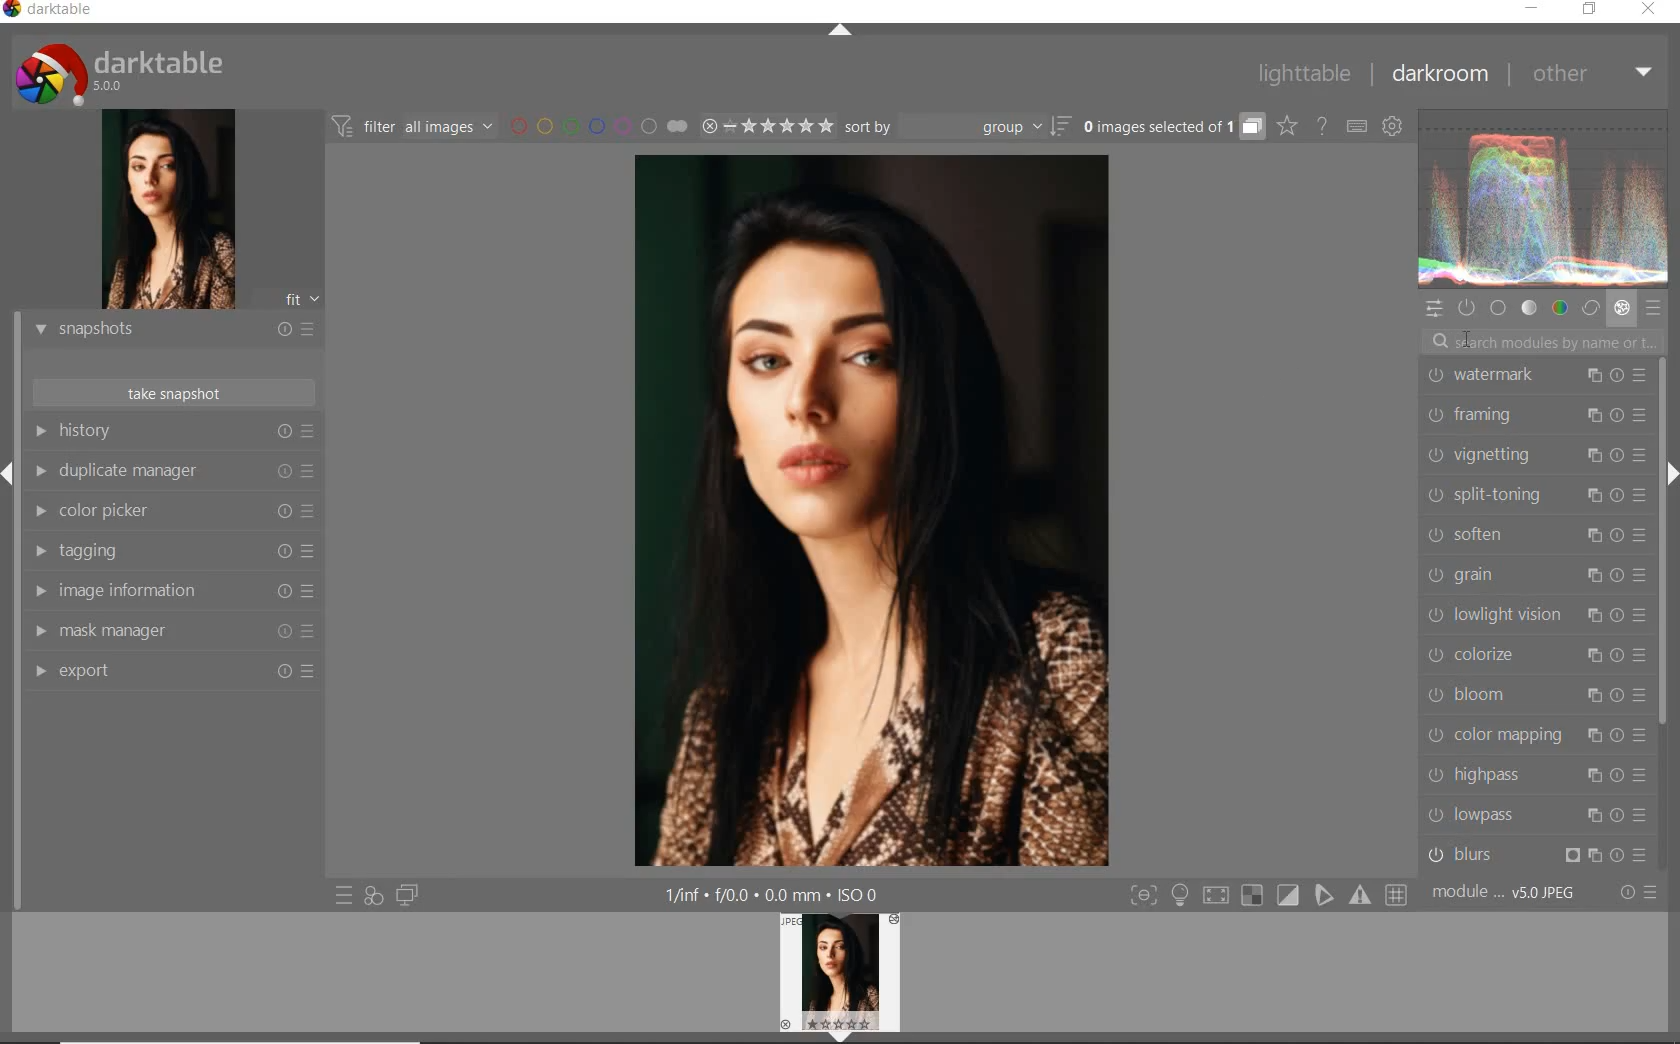 The width and height of the screenshot is (1680, 1044). Describe the element at coordinates (1537, 813) in the screenshot. I see `lowpass` at that location.